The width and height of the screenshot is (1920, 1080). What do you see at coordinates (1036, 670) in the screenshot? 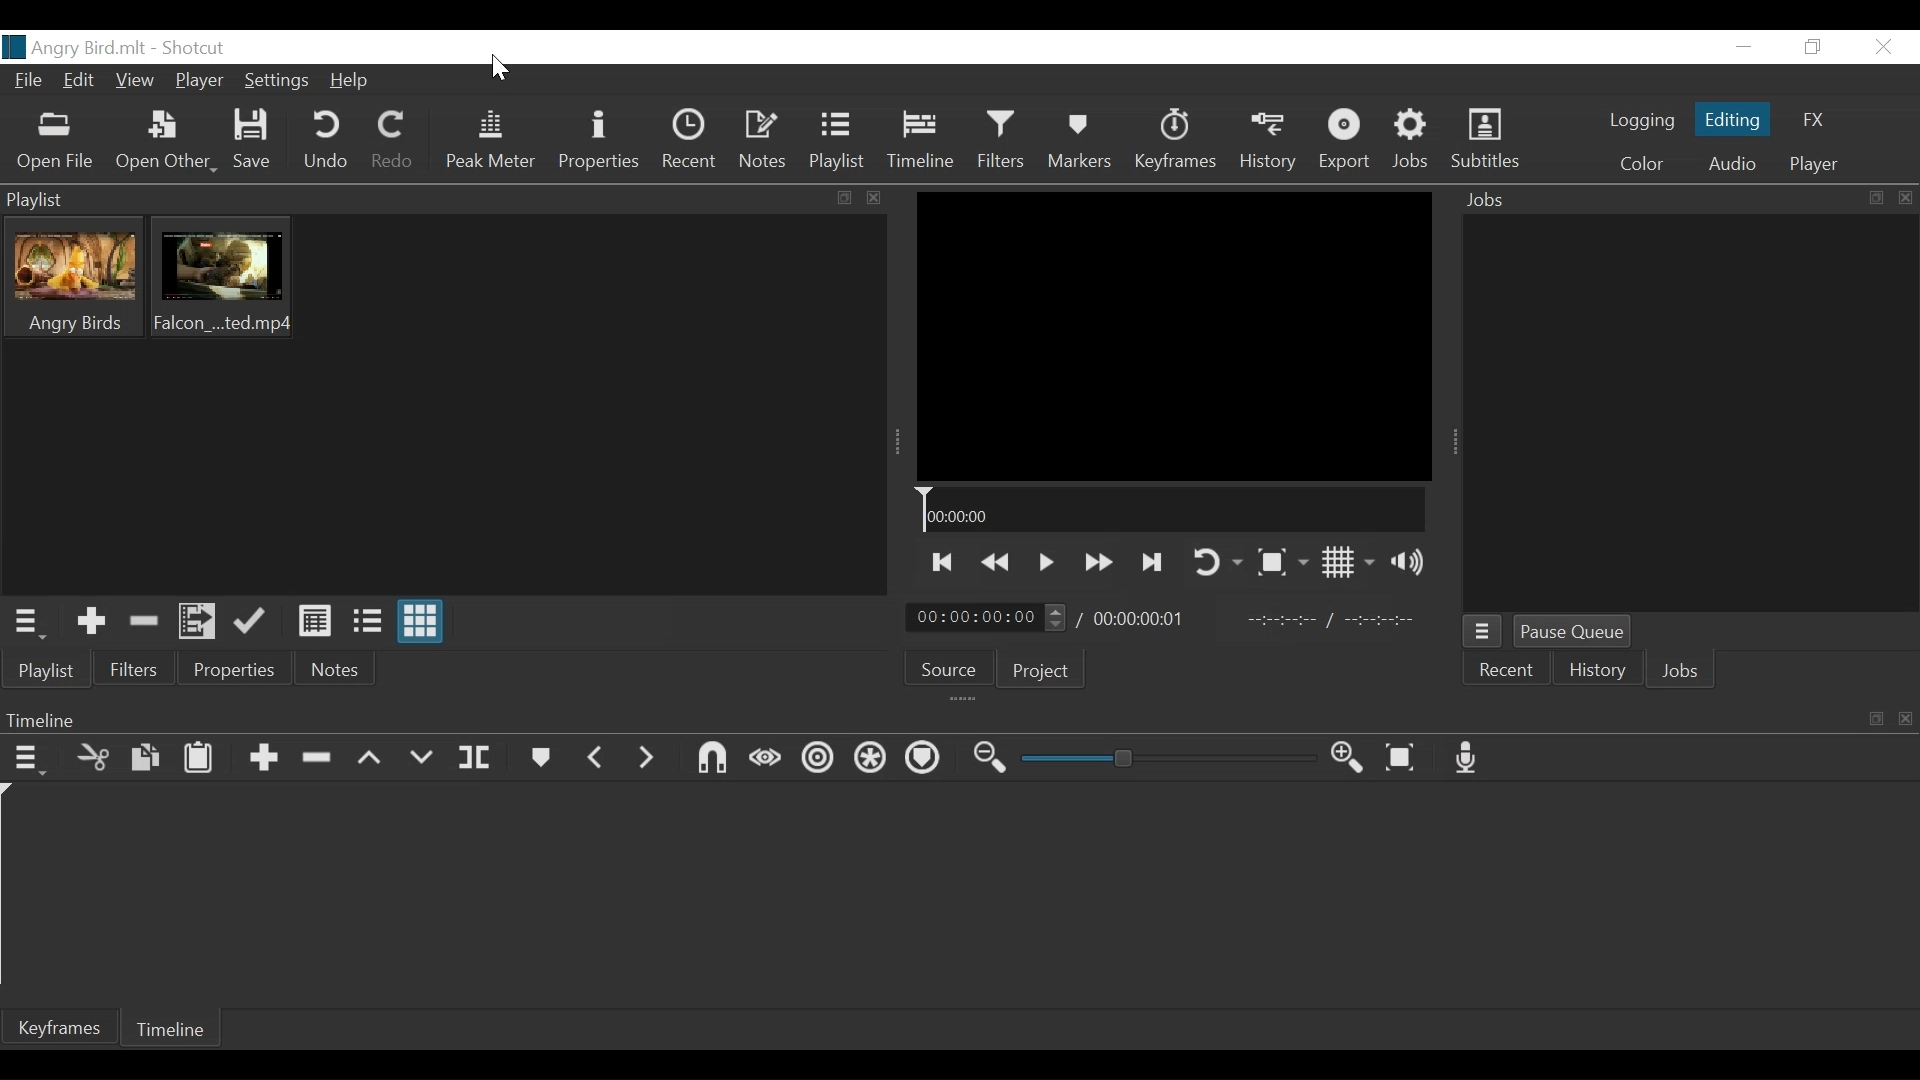
I see `Project` at bounding box center [1036, 670].